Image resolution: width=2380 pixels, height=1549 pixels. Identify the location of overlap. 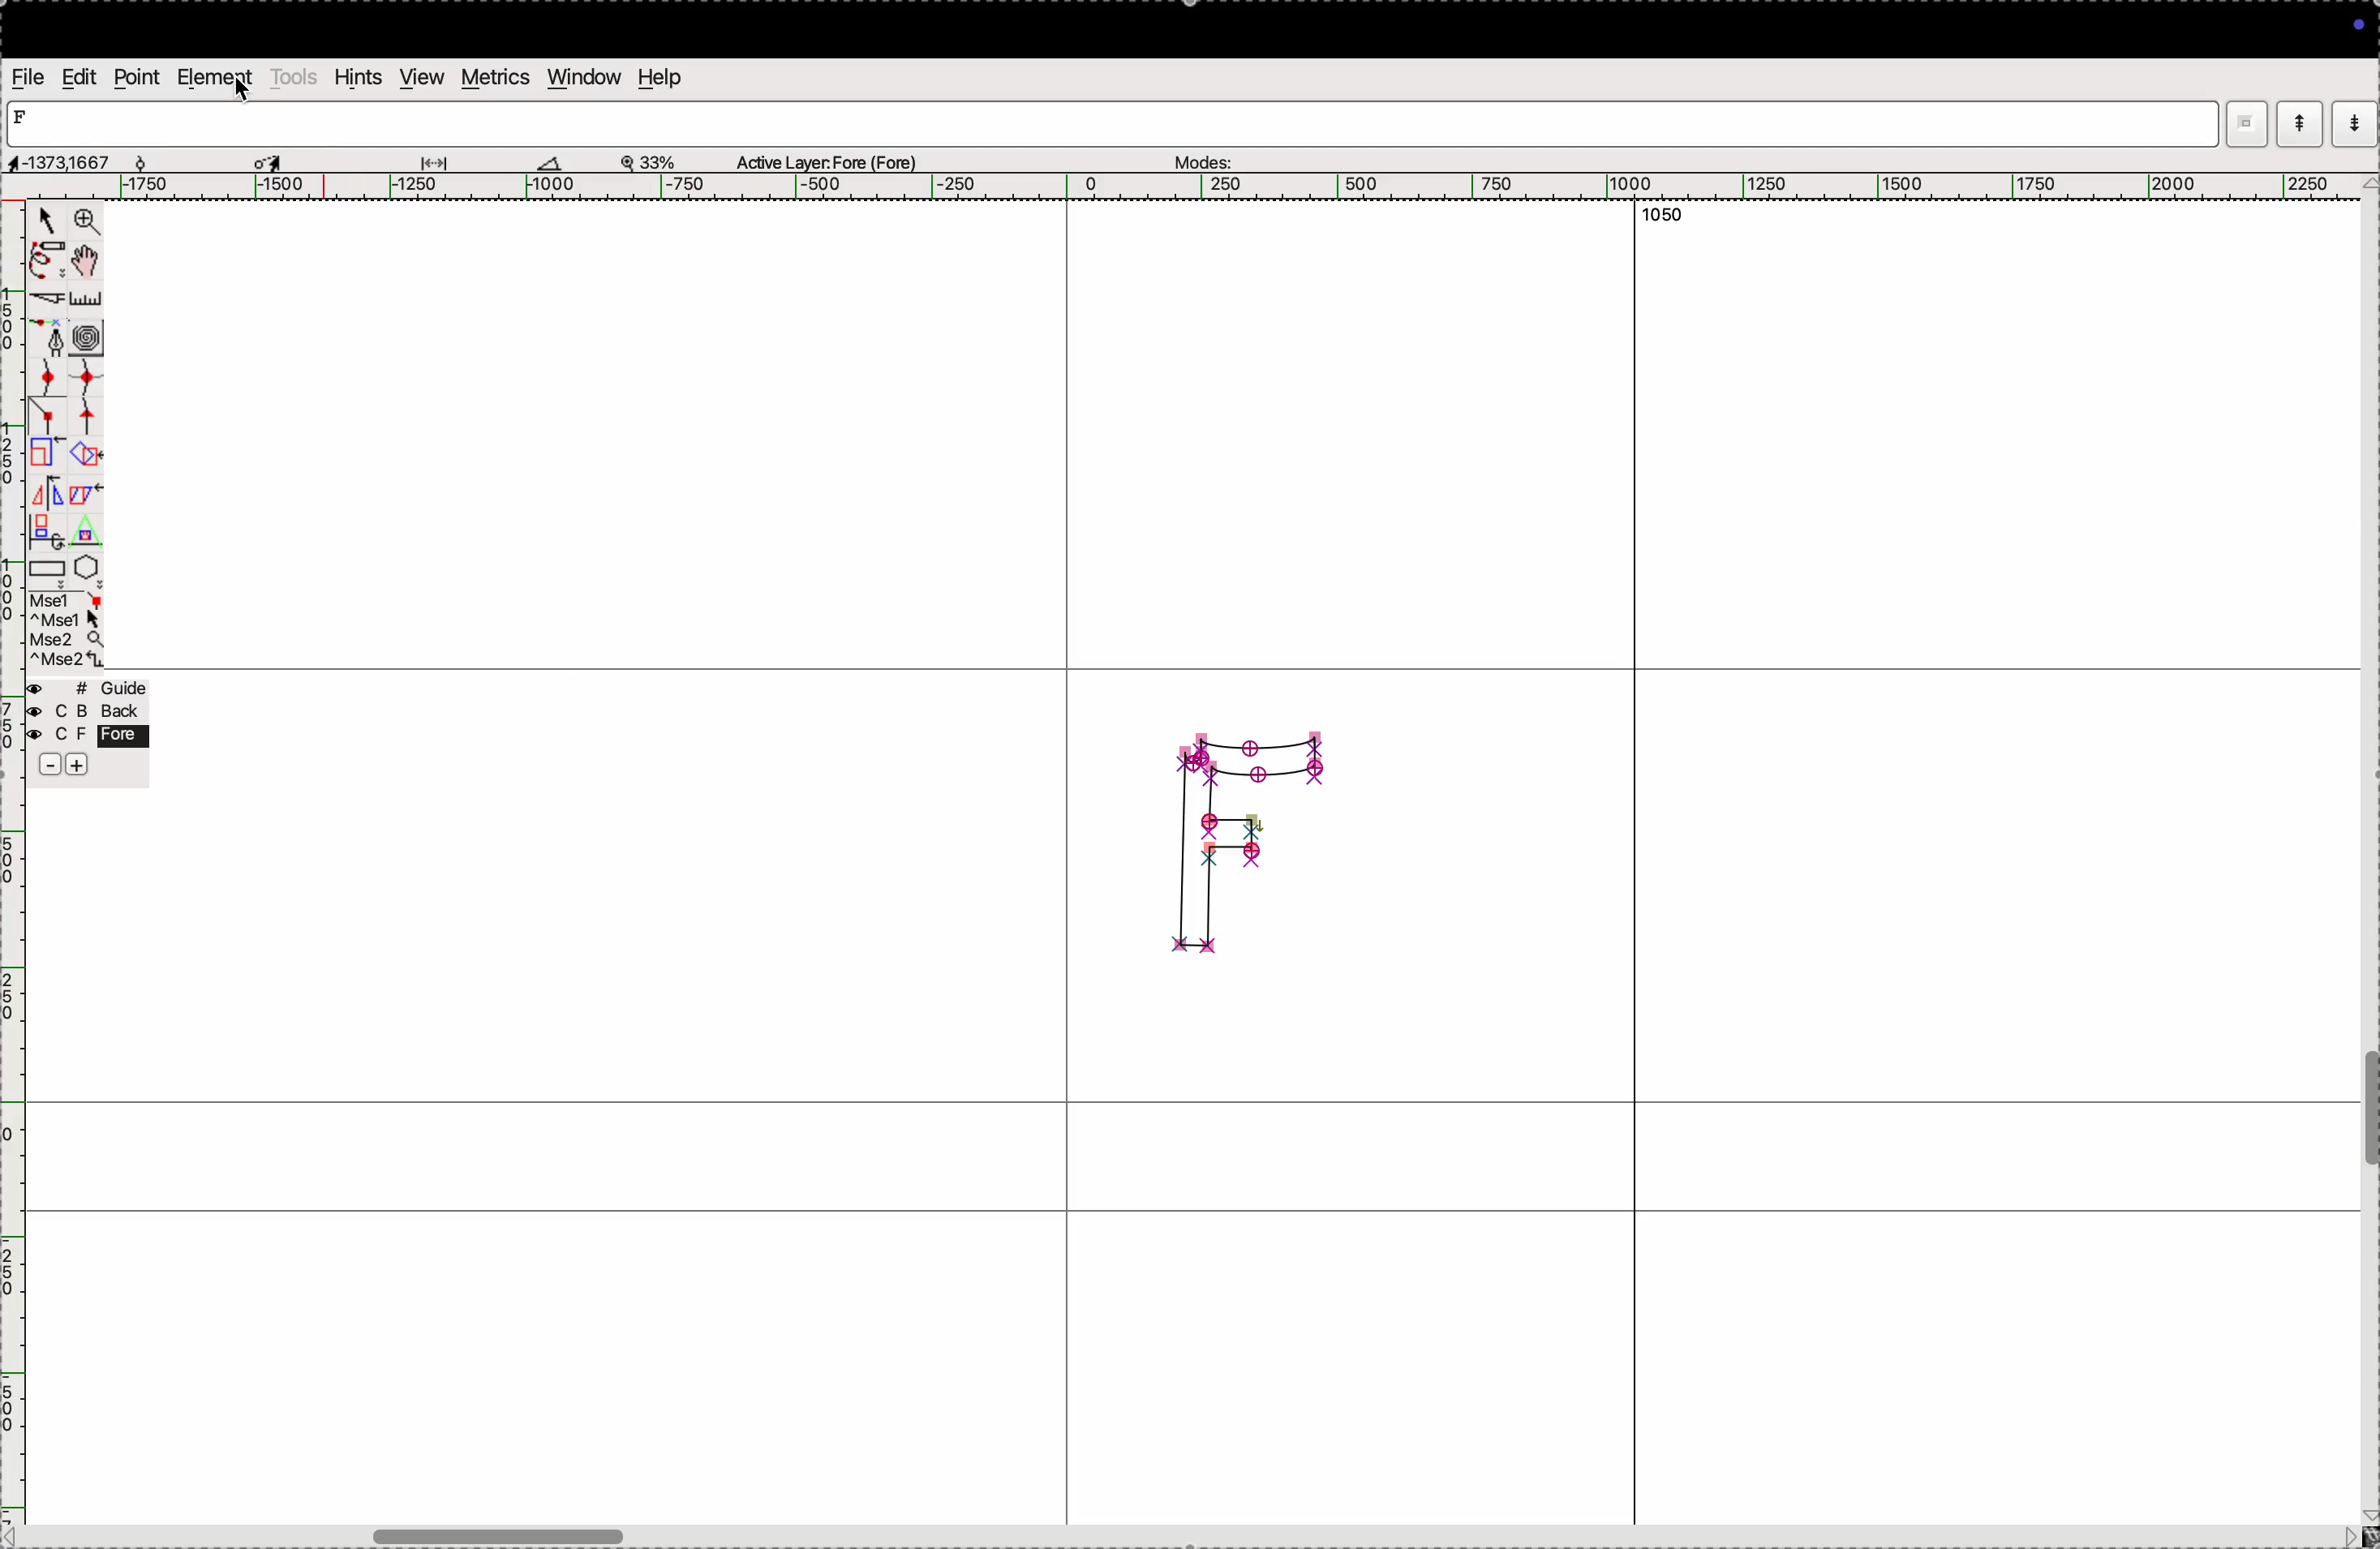
(88, 455).